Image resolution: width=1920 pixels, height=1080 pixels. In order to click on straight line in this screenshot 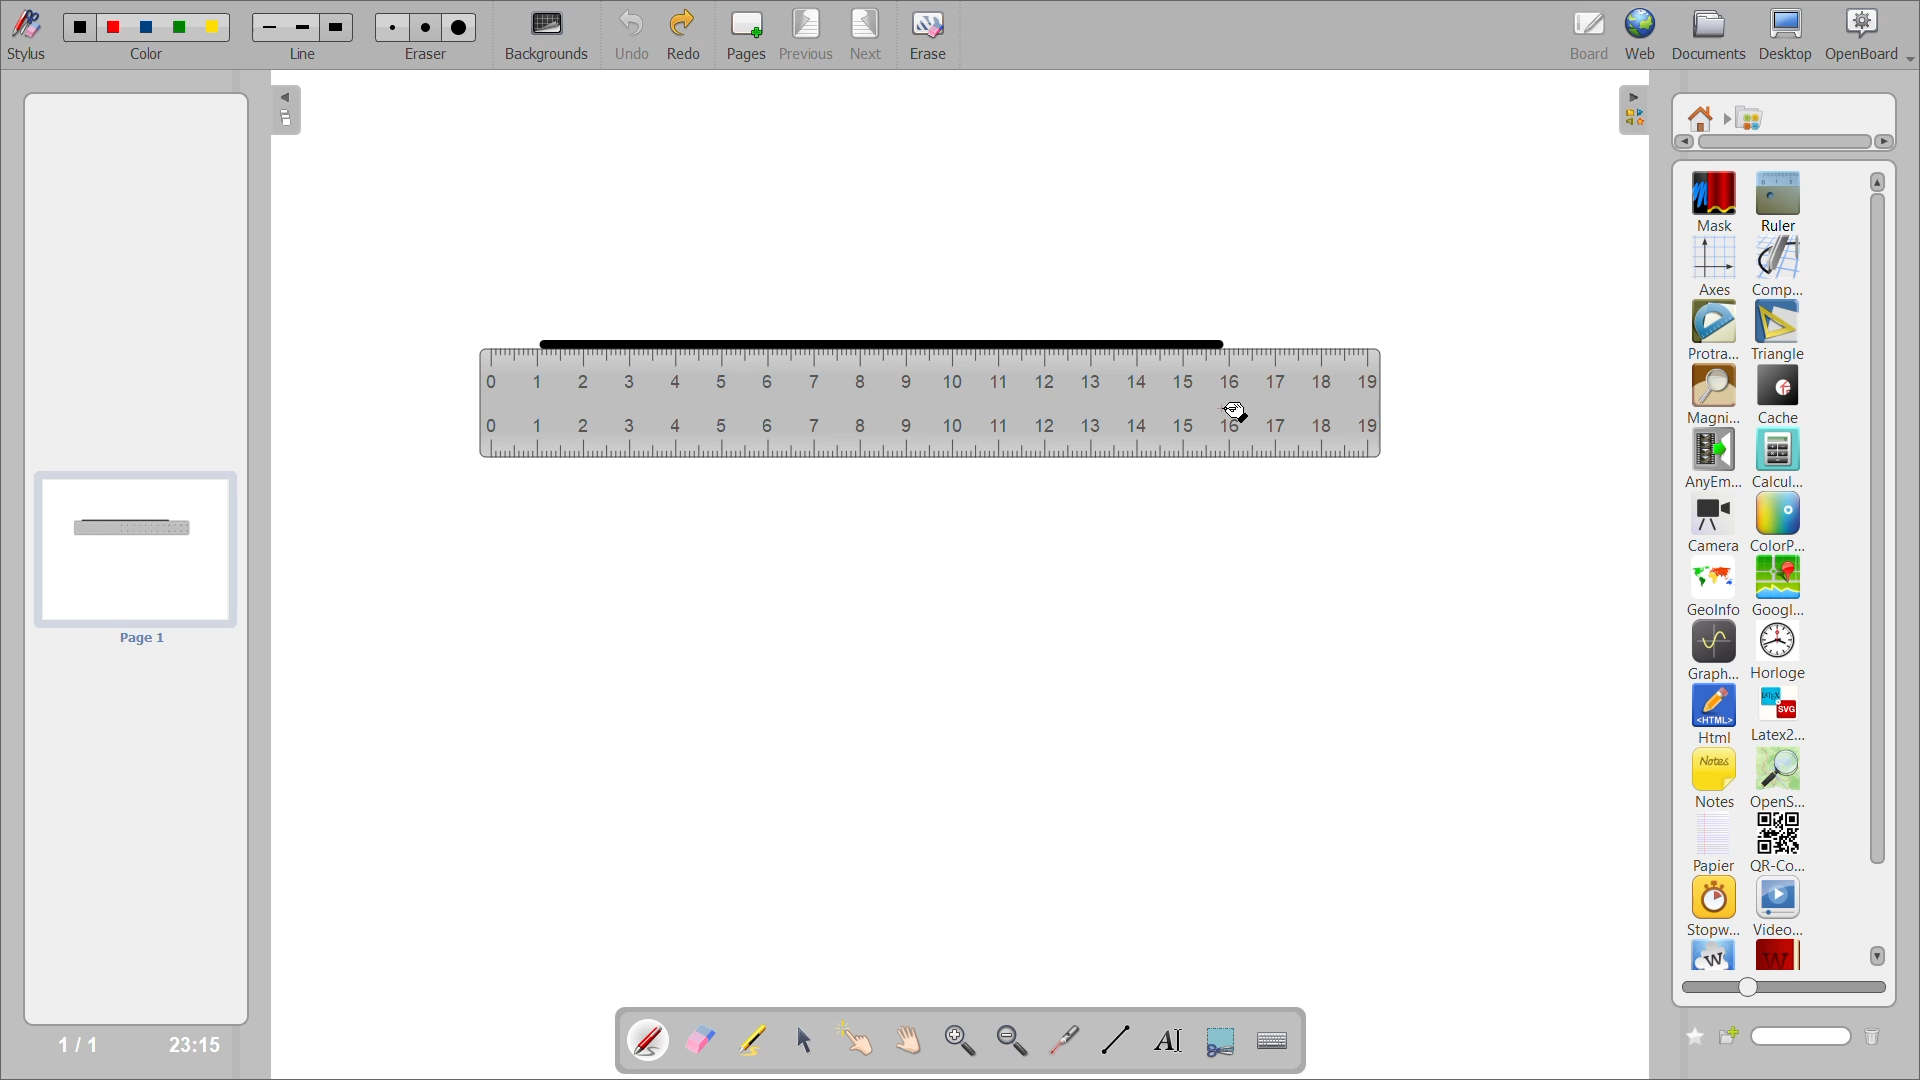, I will do `click(879, 343)`.